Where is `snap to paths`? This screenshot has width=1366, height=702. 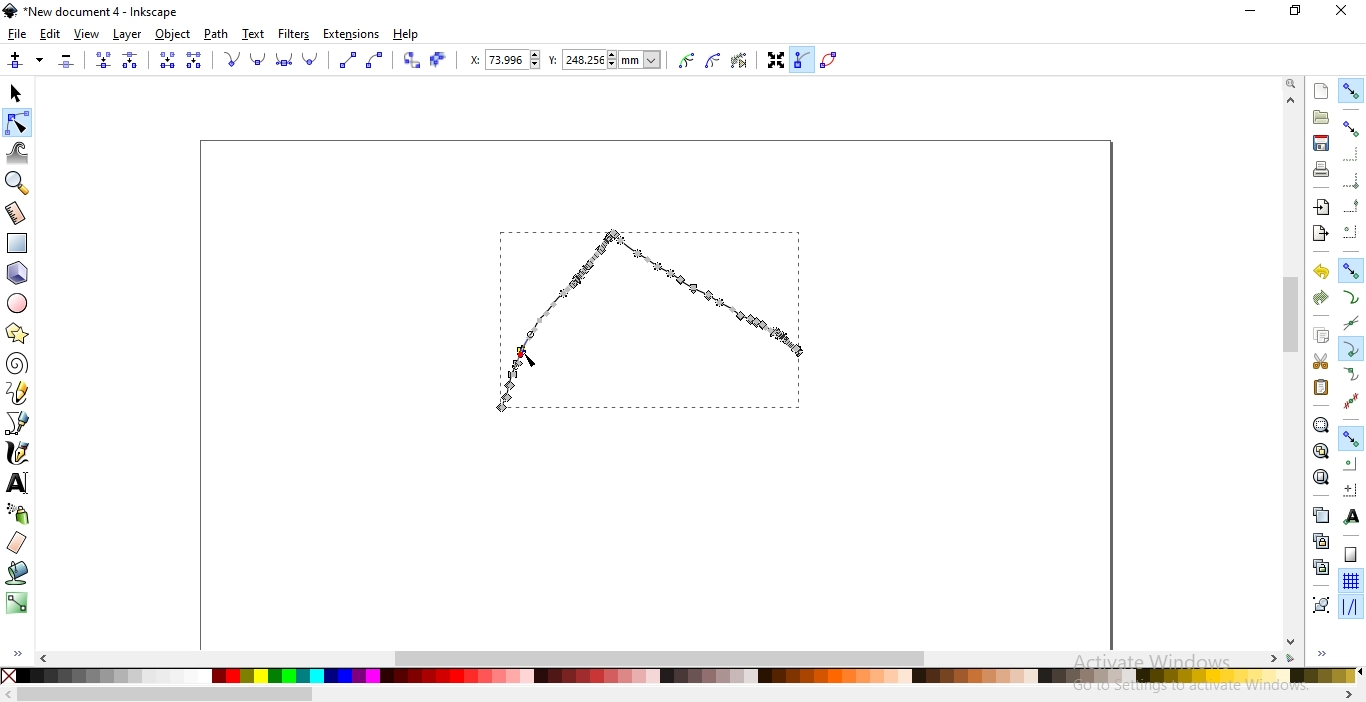
snap to paths is located at coordinates (1350, 297).